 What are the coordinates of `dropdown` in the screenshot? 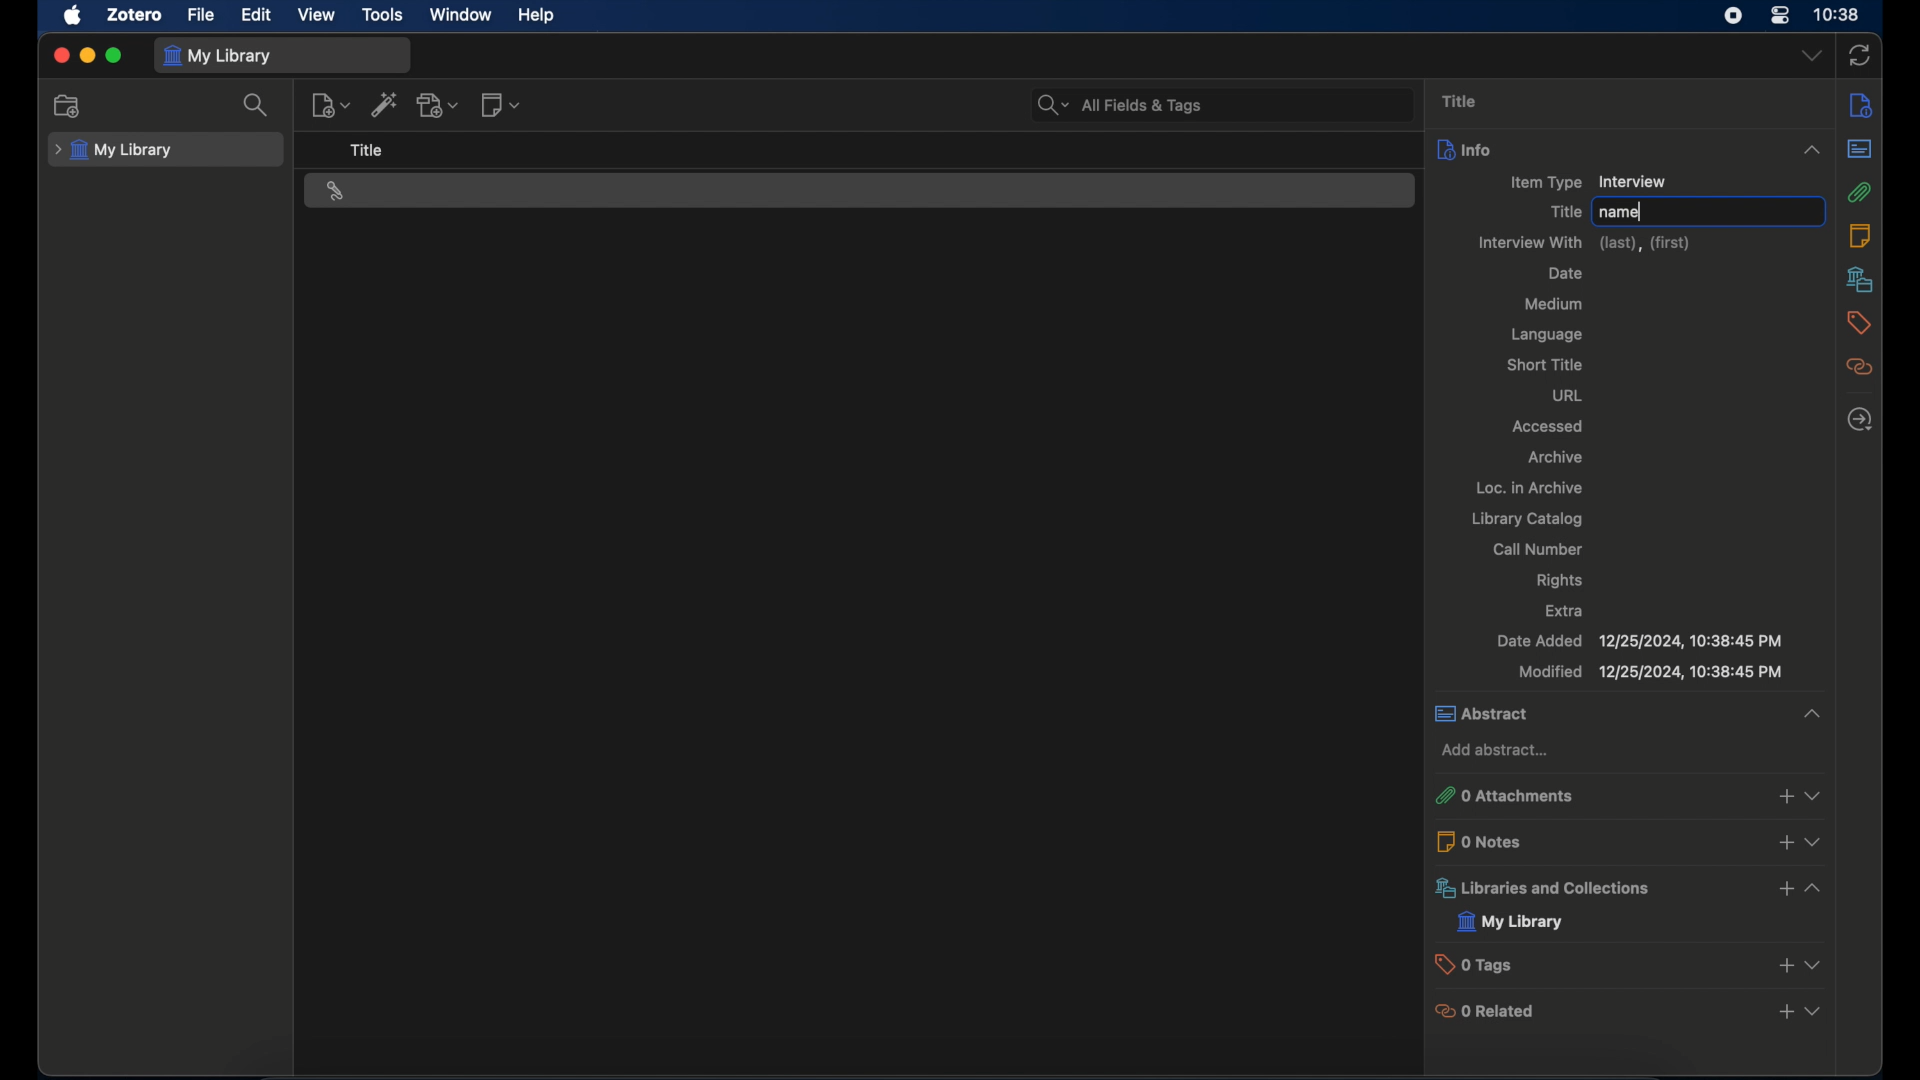 It's located at (1813, 55).